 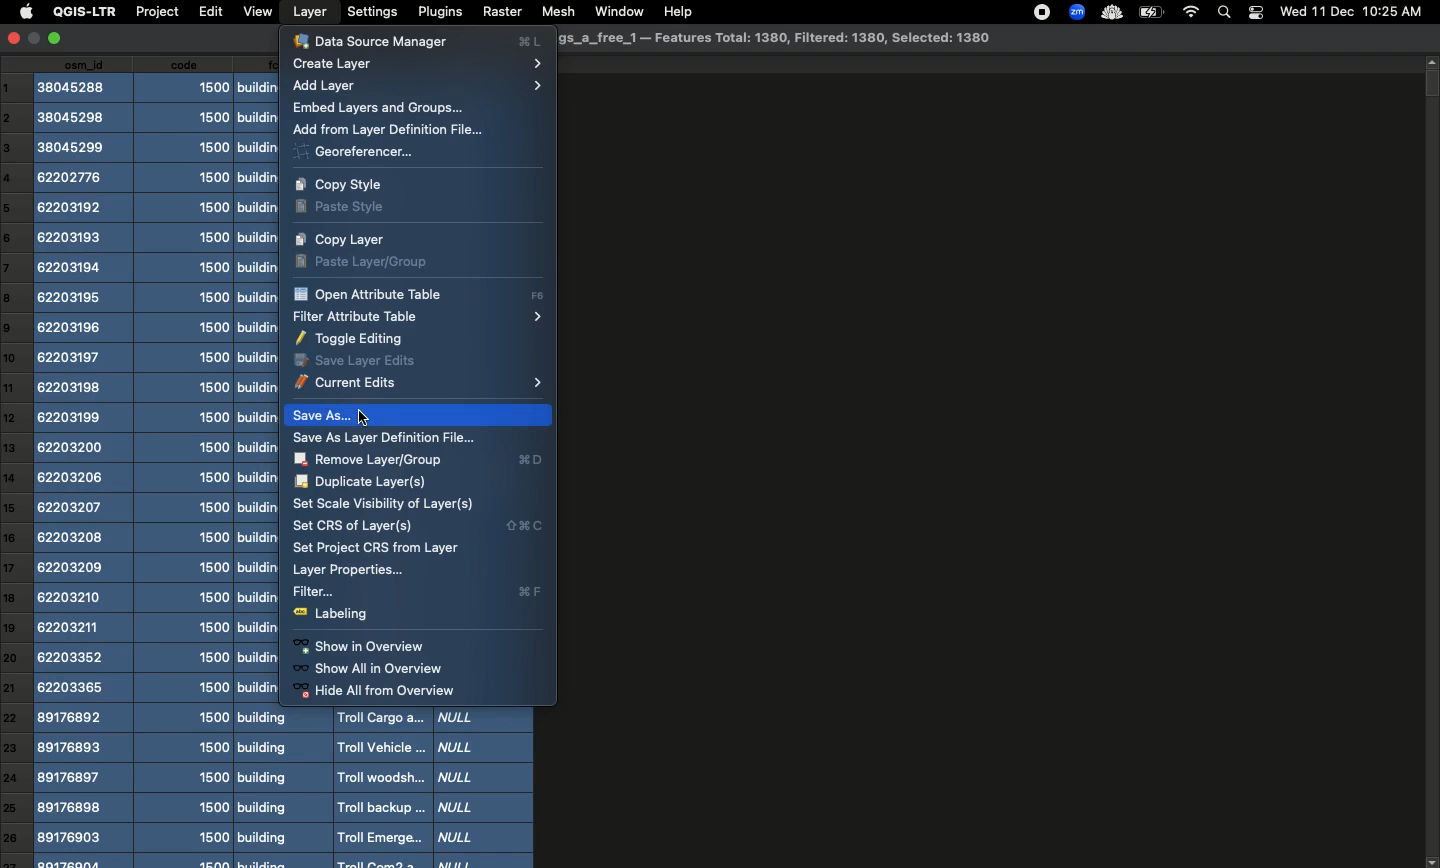 What do you see at coordinates (58, 39) in the screenshot?
I see `Maximize` at bounding box center [58, 39].